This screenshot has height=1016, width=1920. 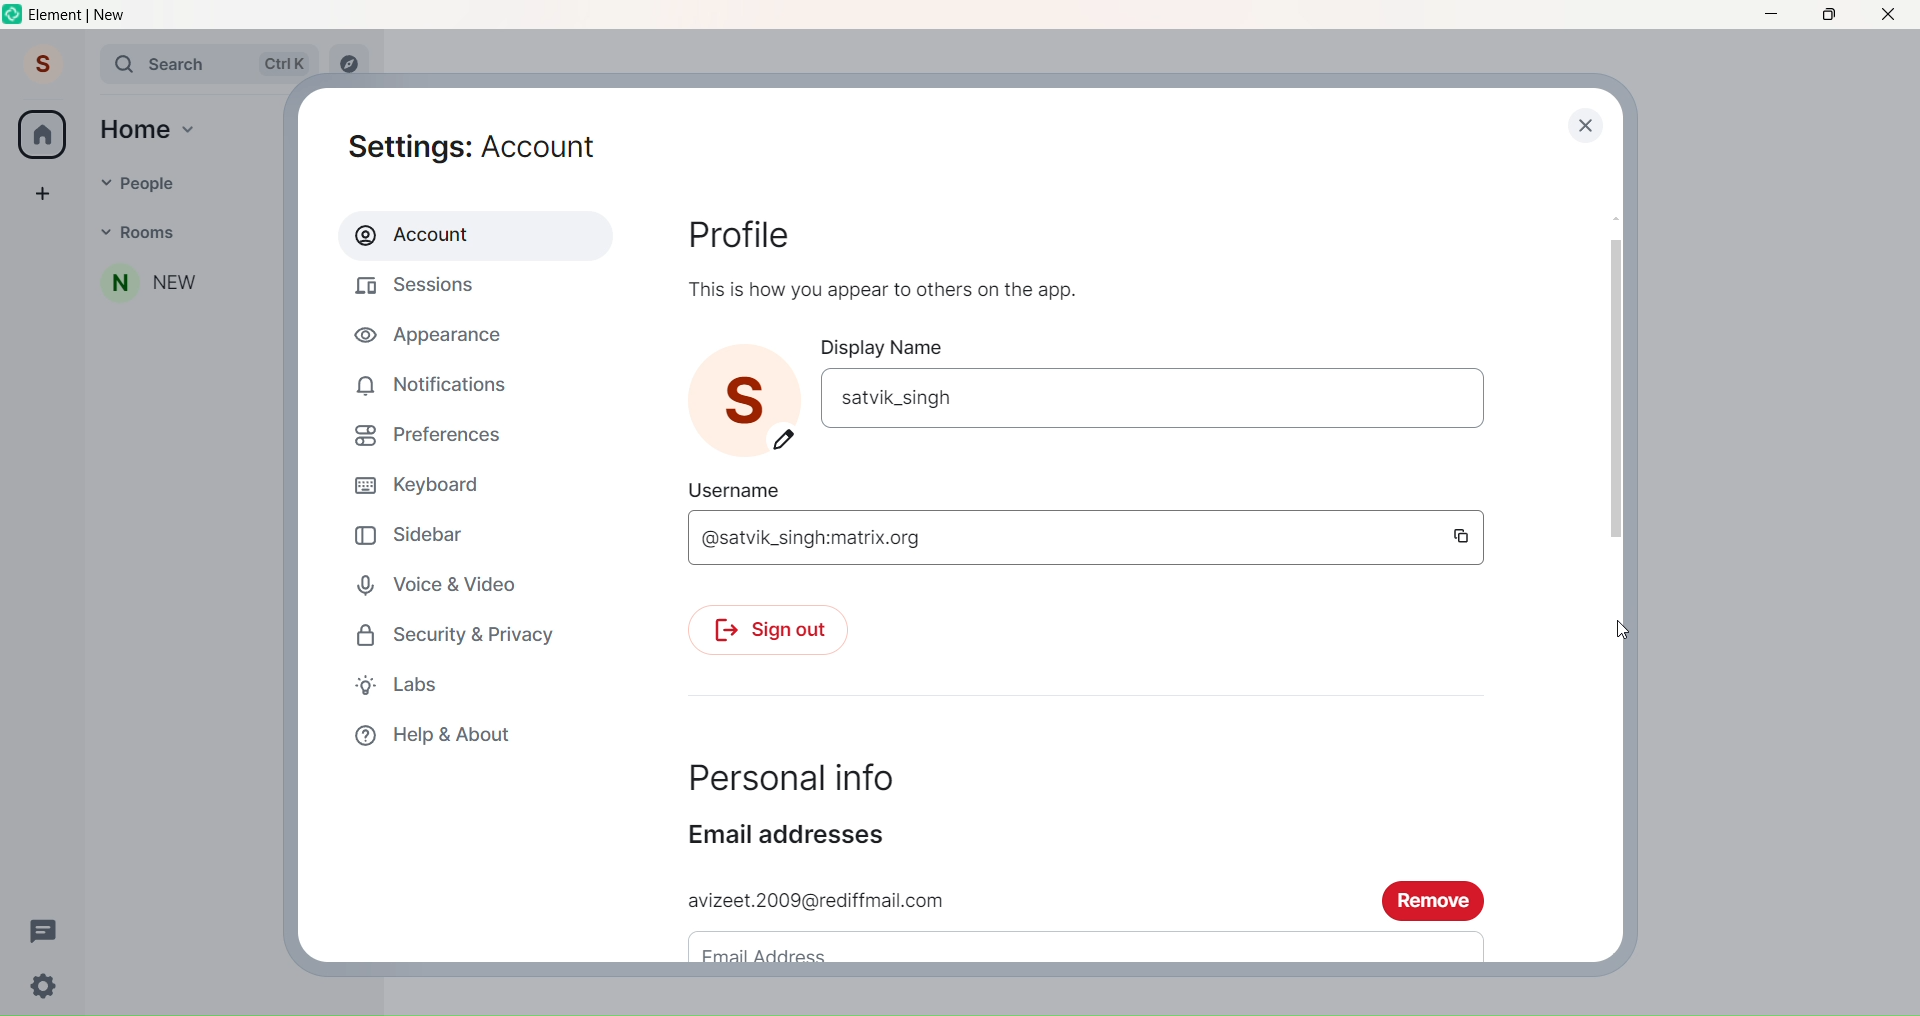 I want to click on Settings, so click(x=487, y=144).